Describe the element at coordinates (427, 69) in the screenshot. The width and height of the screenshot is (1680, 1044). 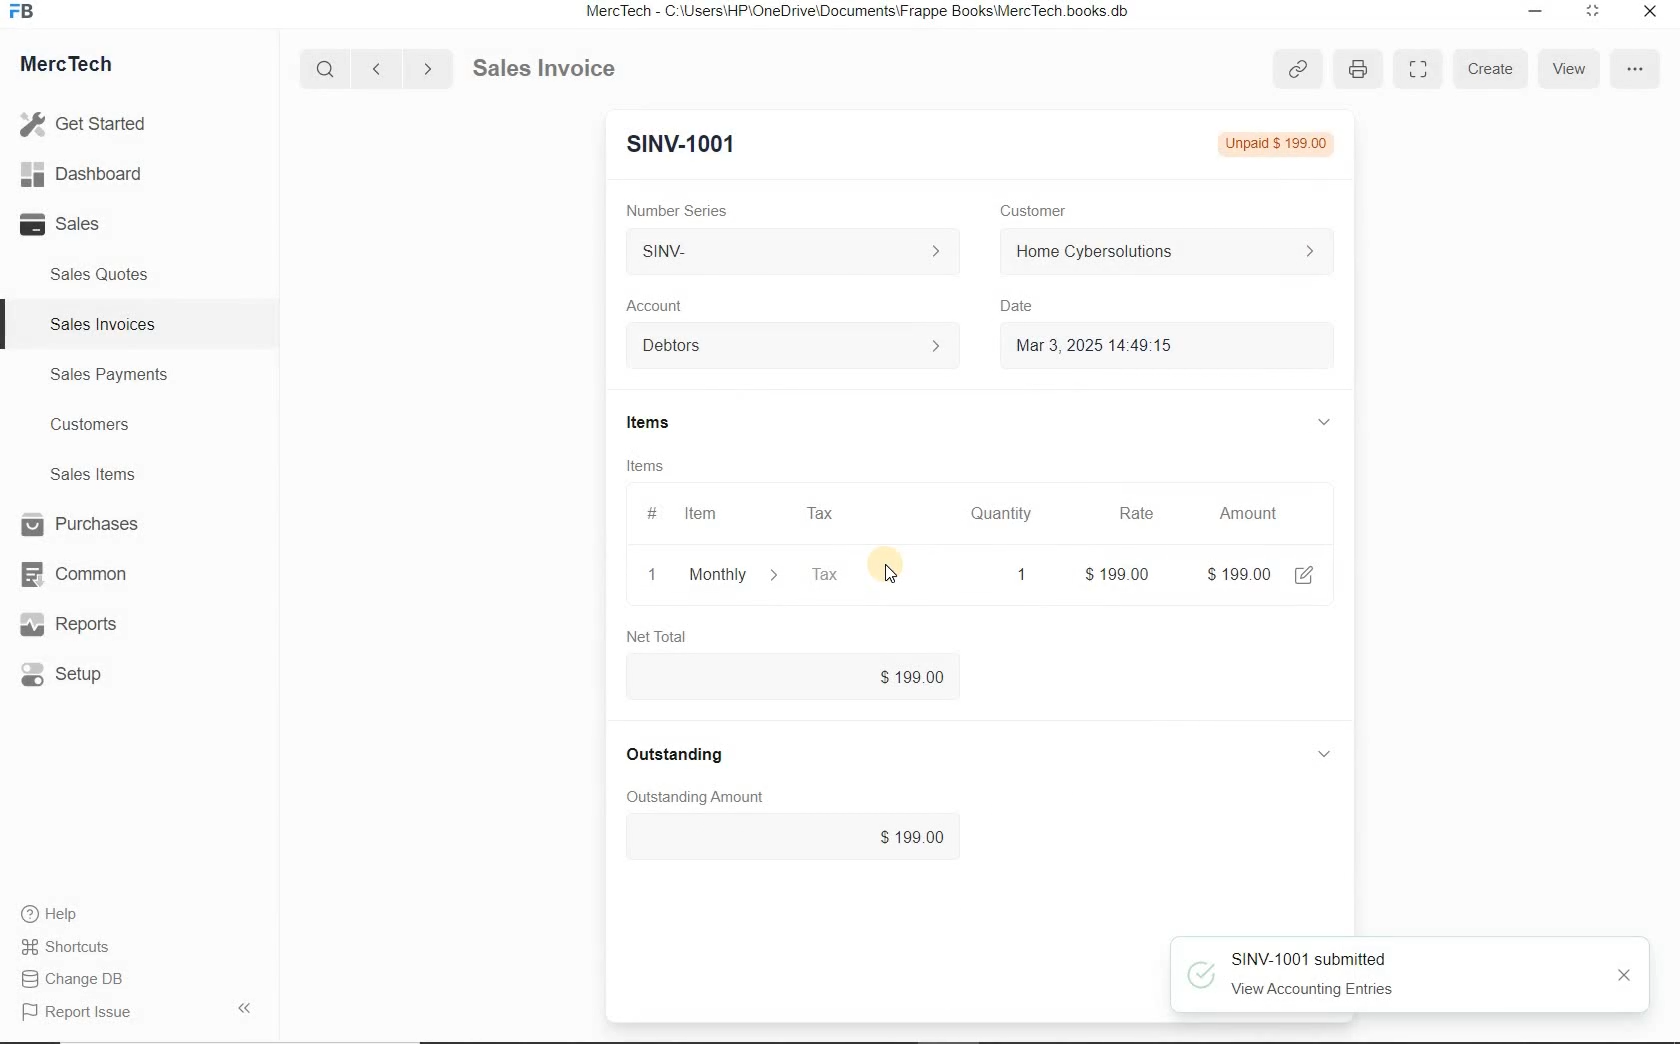
I see `Go forward` at that location.